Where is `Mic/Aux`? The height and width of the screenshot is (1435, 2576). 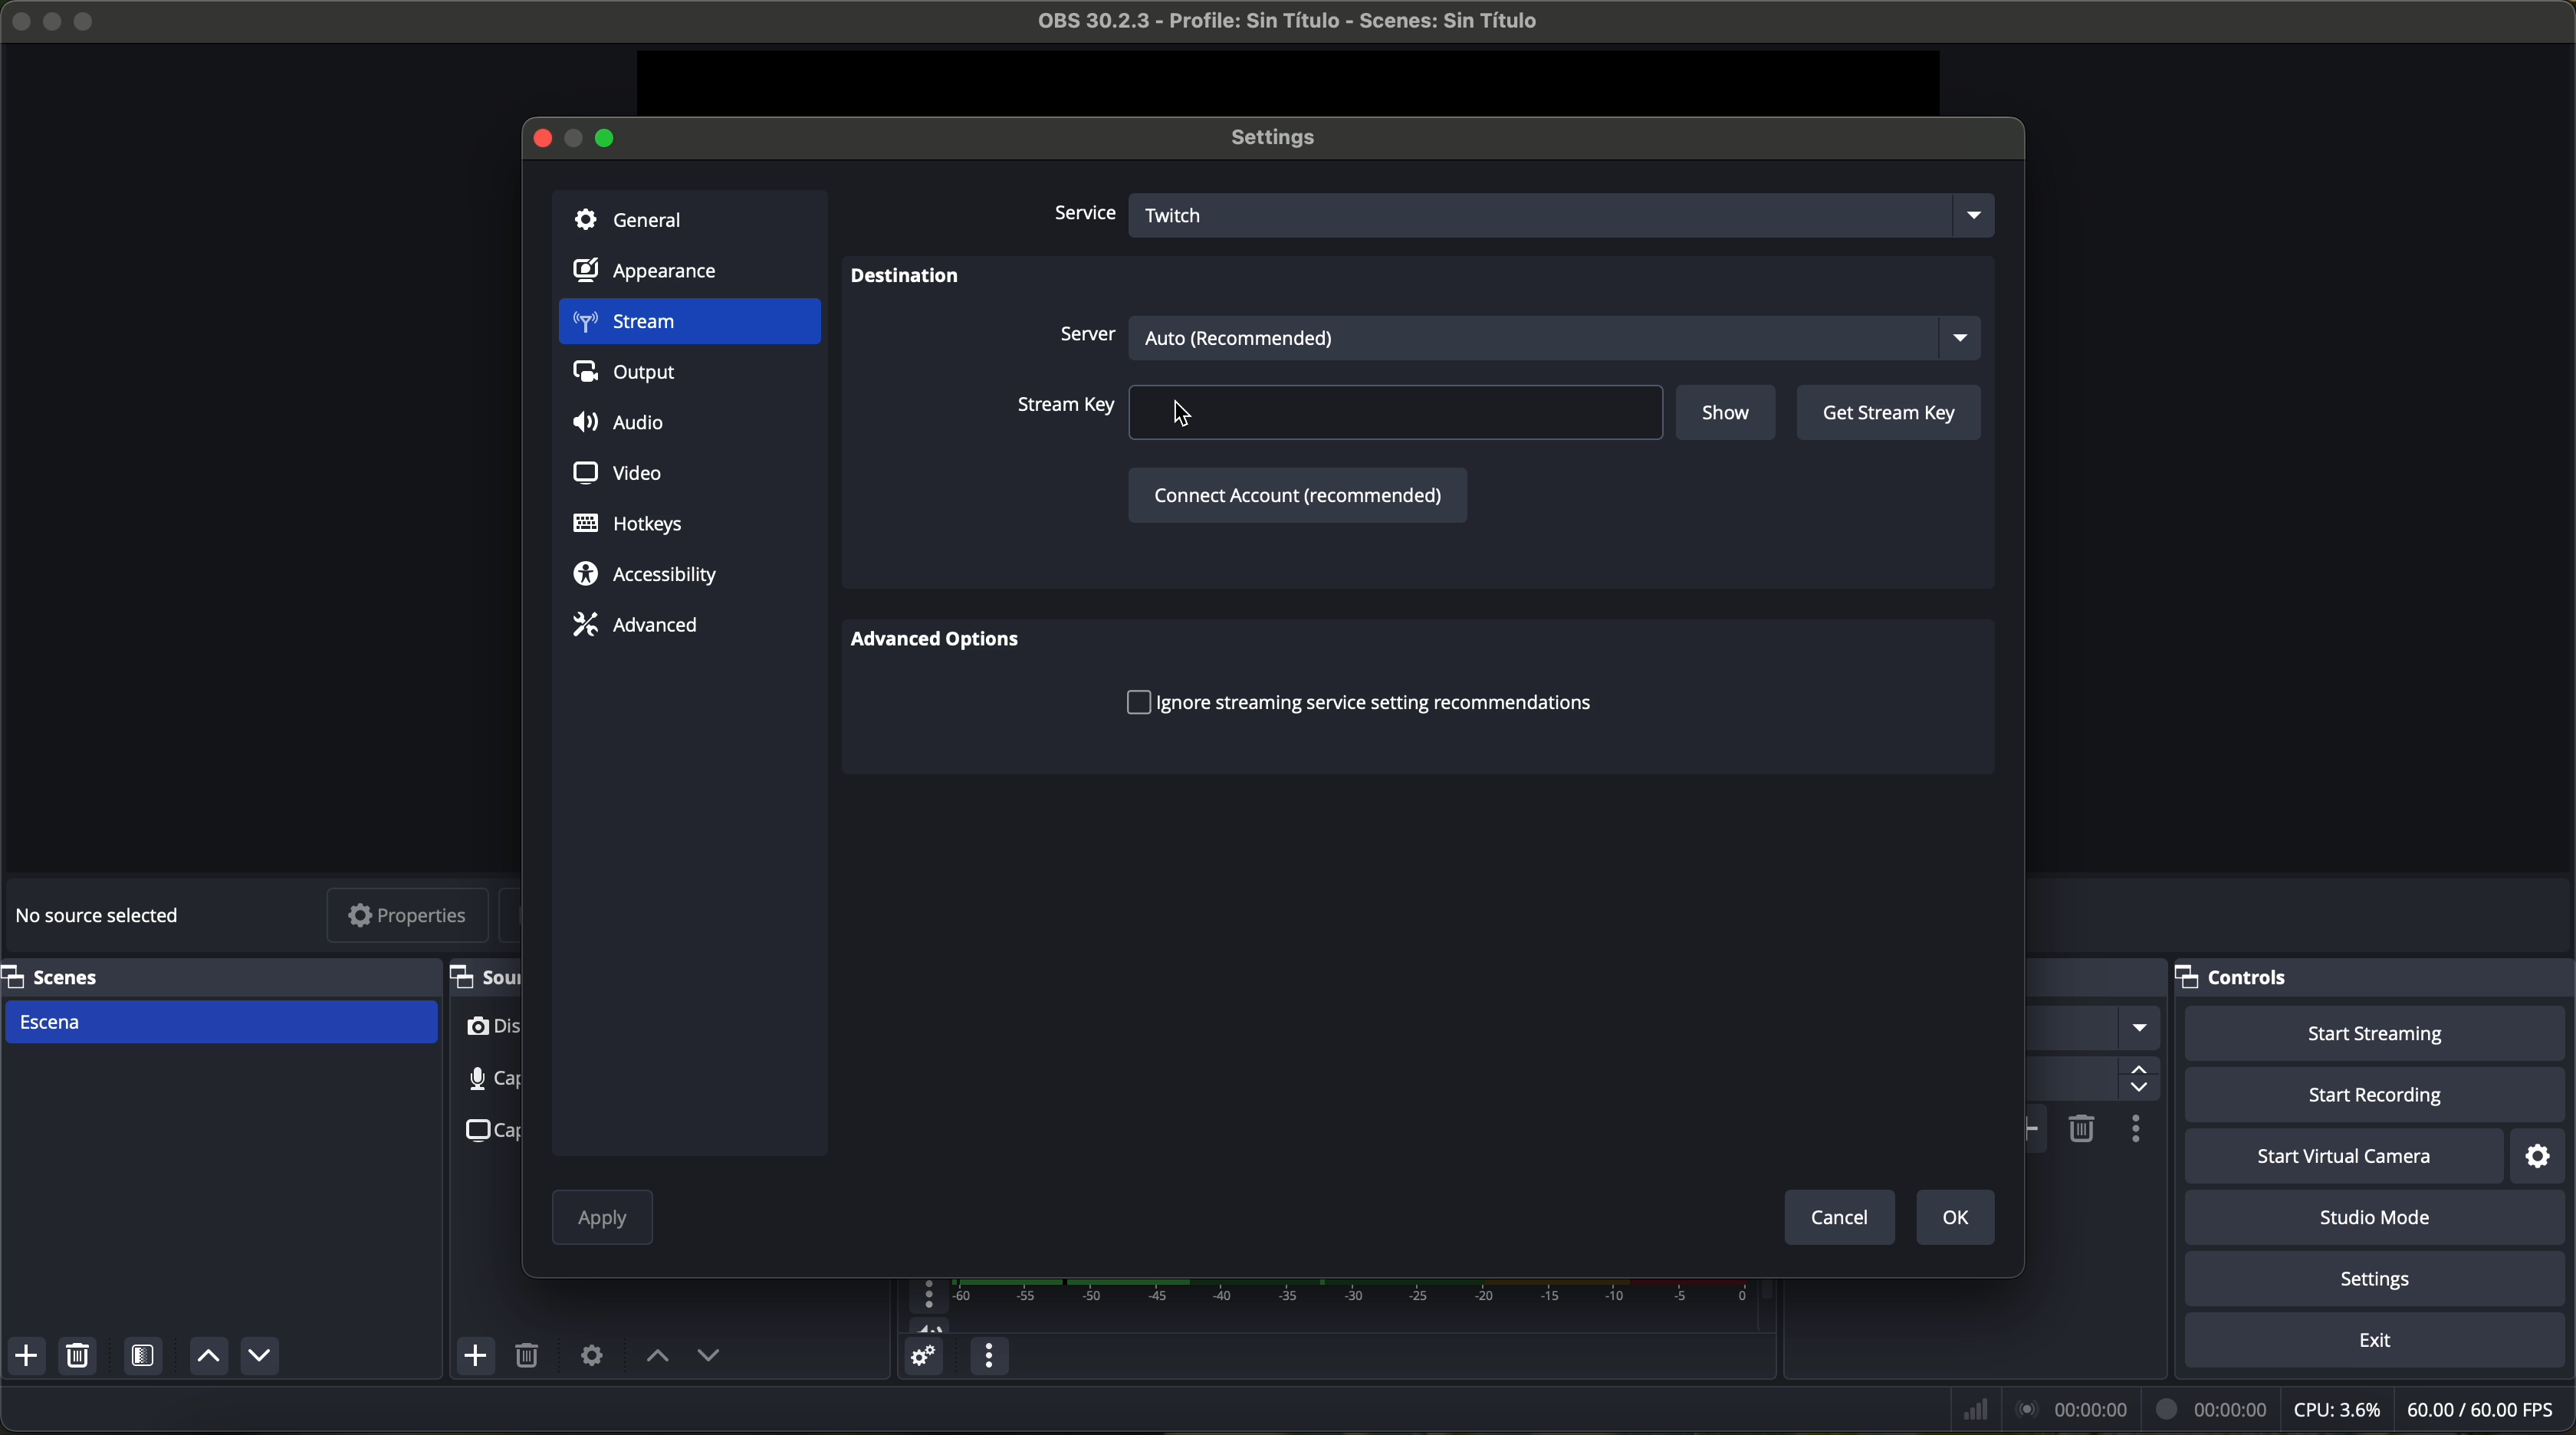
Mic/Aux is located at coordinates (1321, 1306).